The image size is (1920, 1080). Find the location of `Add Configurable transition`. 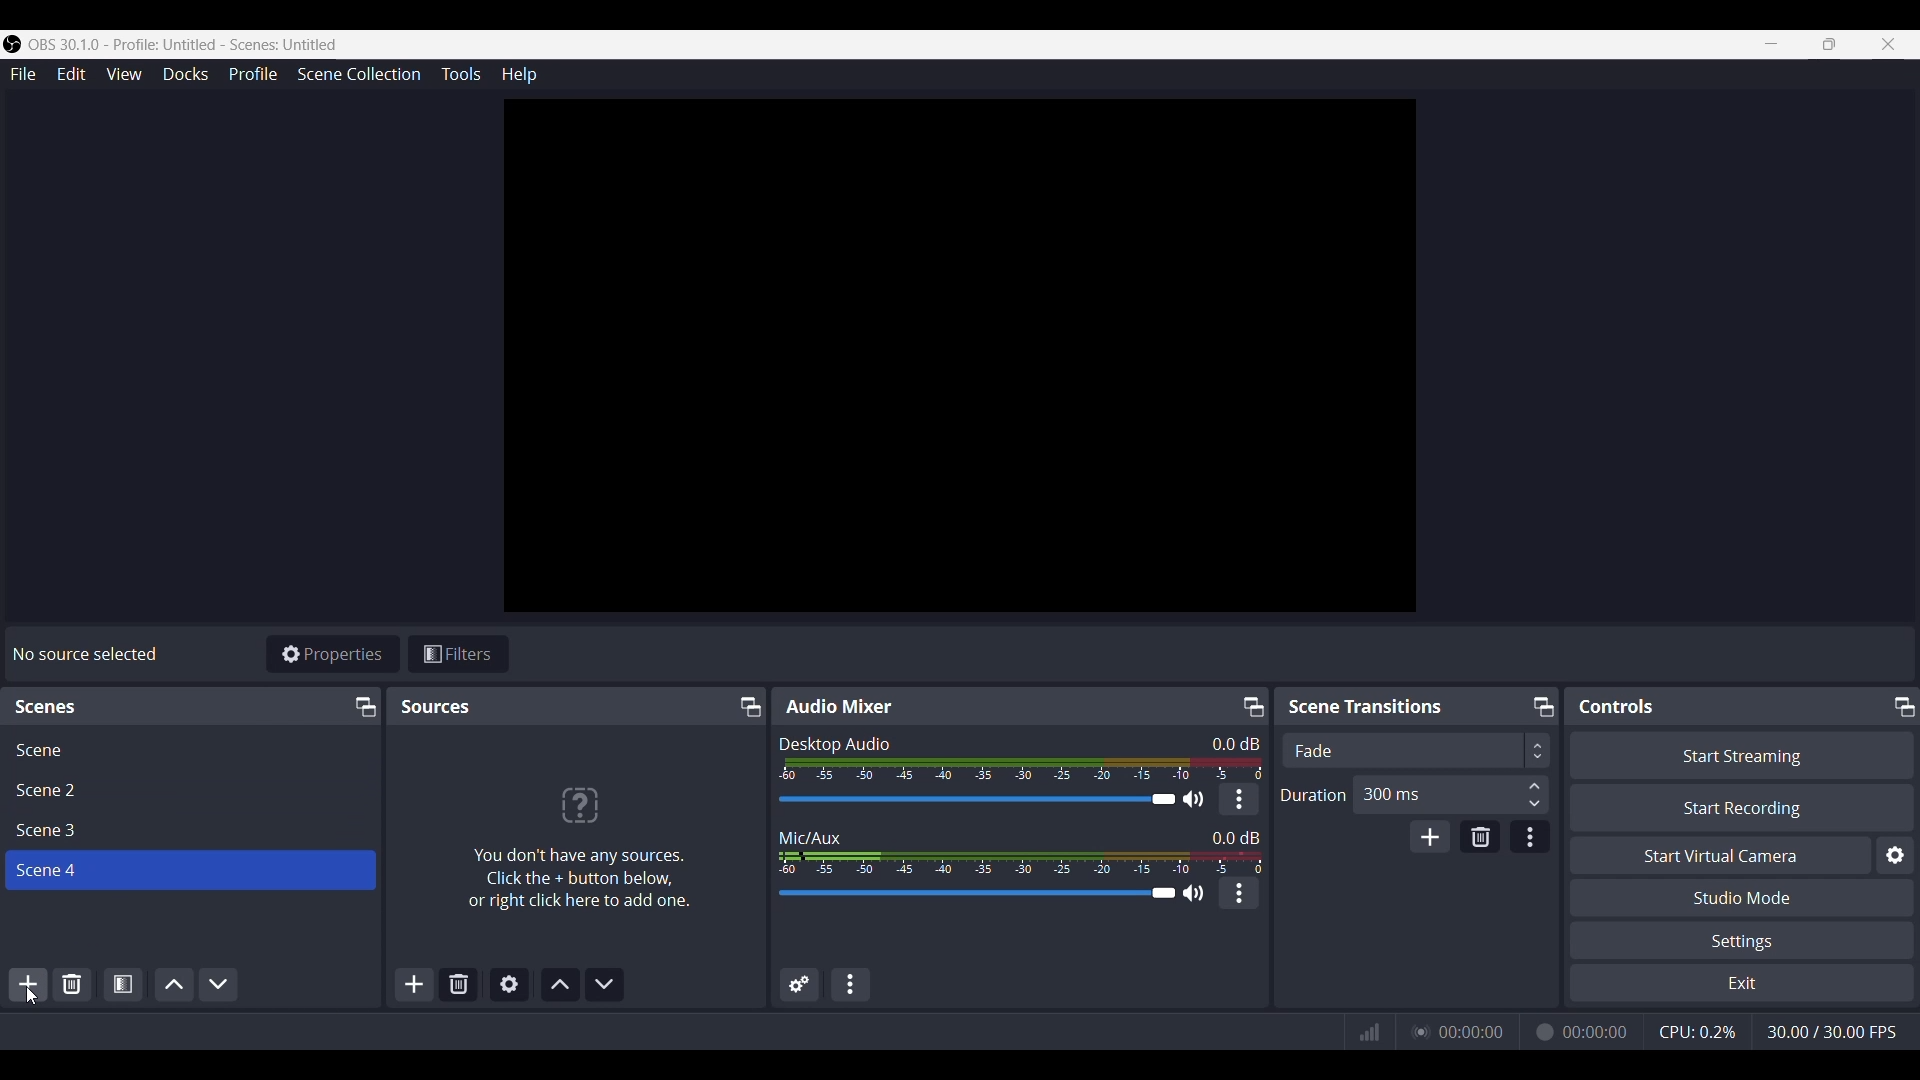

Add Configurable transition is located at coordinates (1430, 836).